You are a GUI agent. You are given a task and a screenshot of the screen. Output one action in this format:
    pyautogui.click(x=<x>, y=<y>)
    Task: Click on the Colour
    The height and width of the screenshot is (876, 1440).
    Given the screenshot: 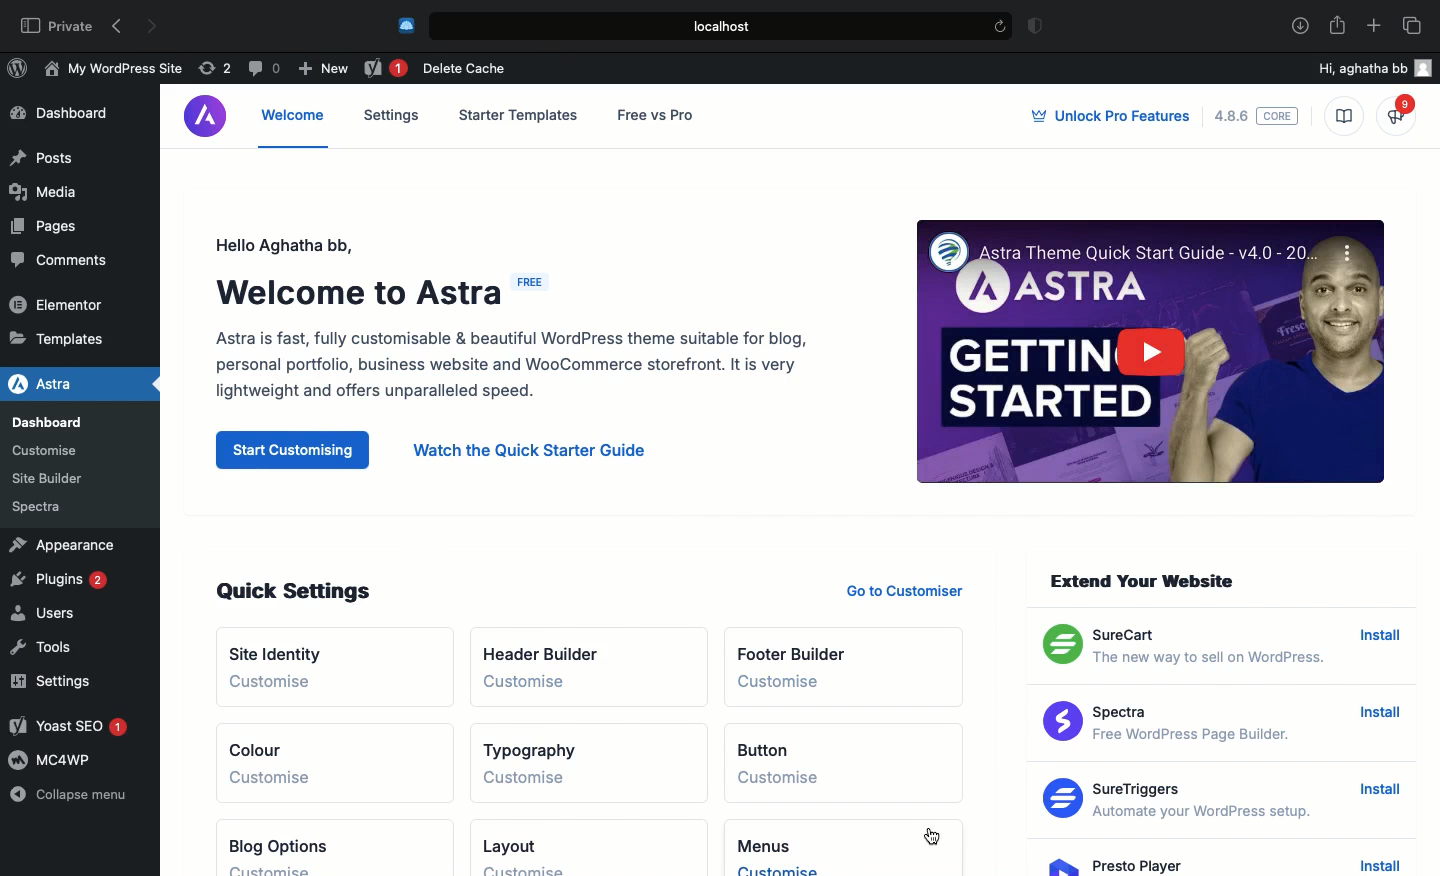 What is the action you would take?
    pyautogui.click(x=256, y=748)
    